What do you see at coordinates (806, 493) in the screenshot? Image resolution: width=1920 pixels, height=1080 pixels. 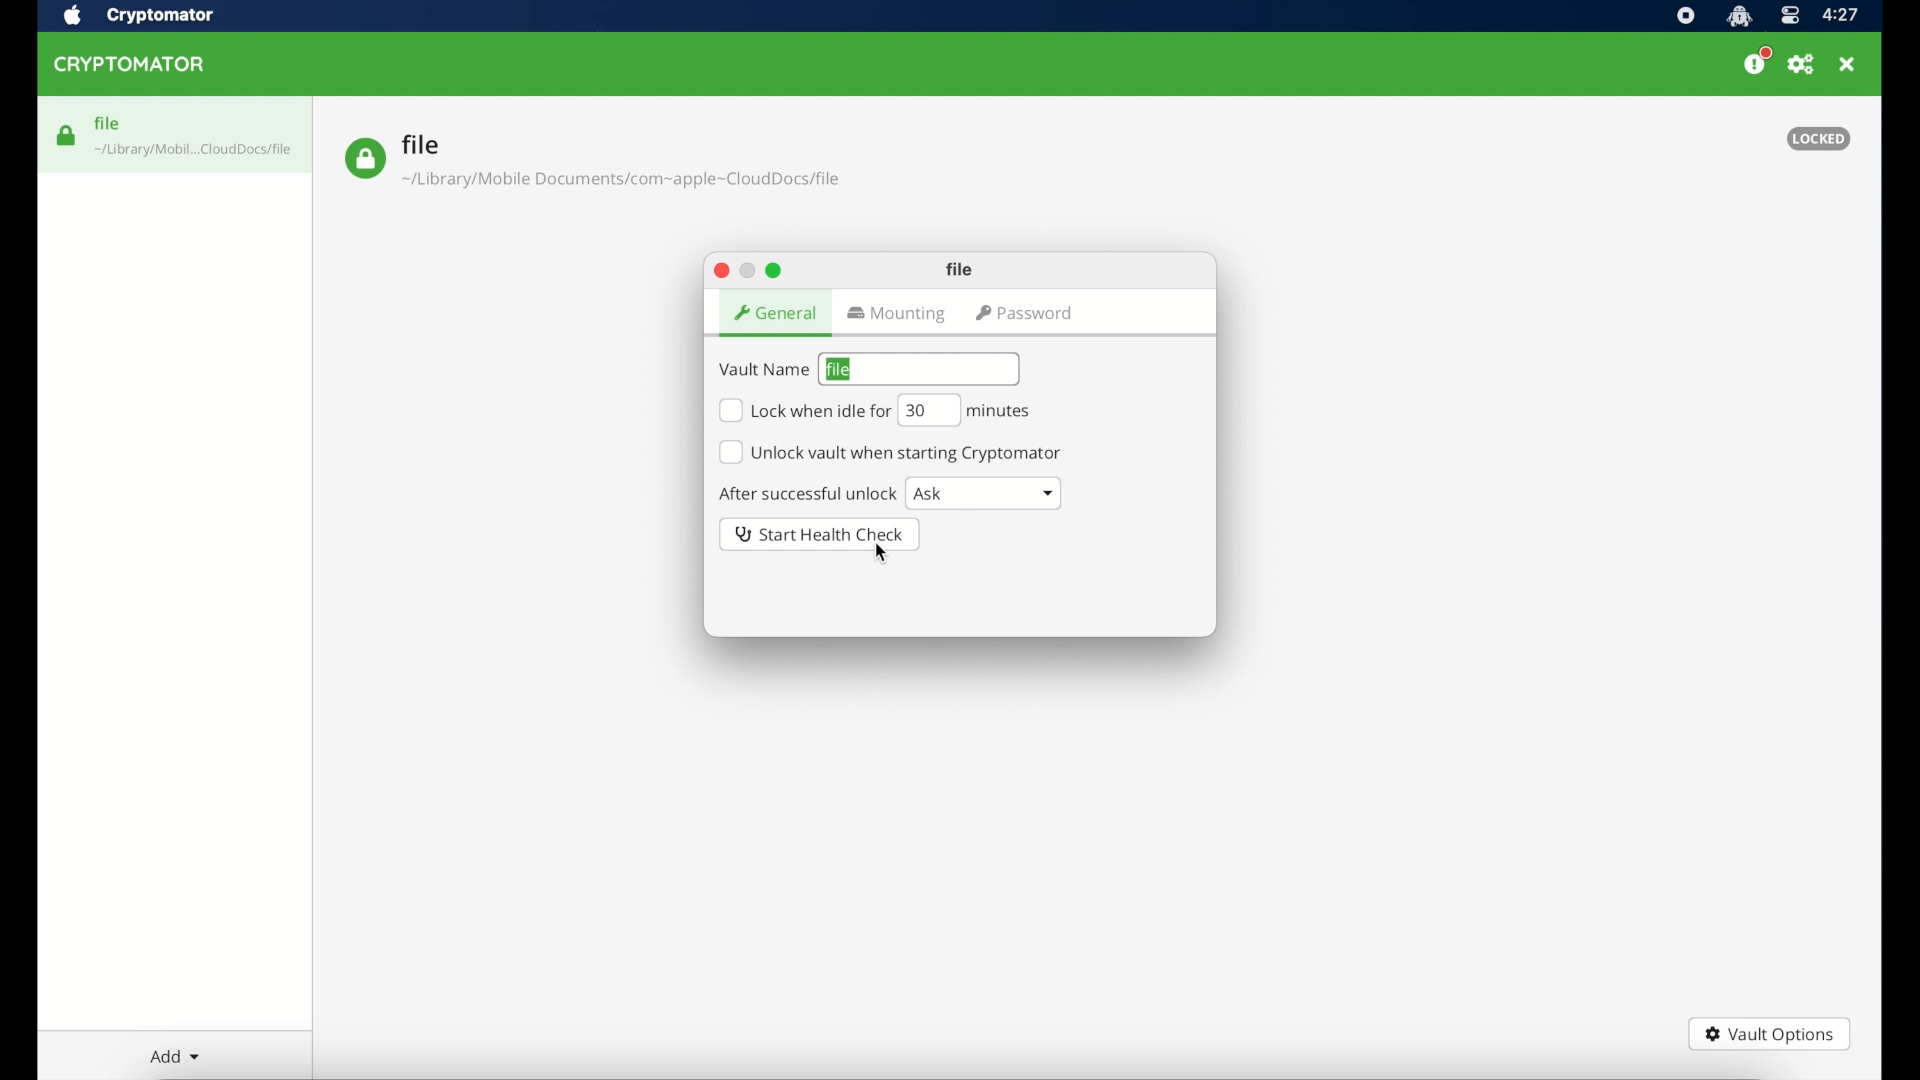 I see `after successful unlock` at bounding box center [806, 493].